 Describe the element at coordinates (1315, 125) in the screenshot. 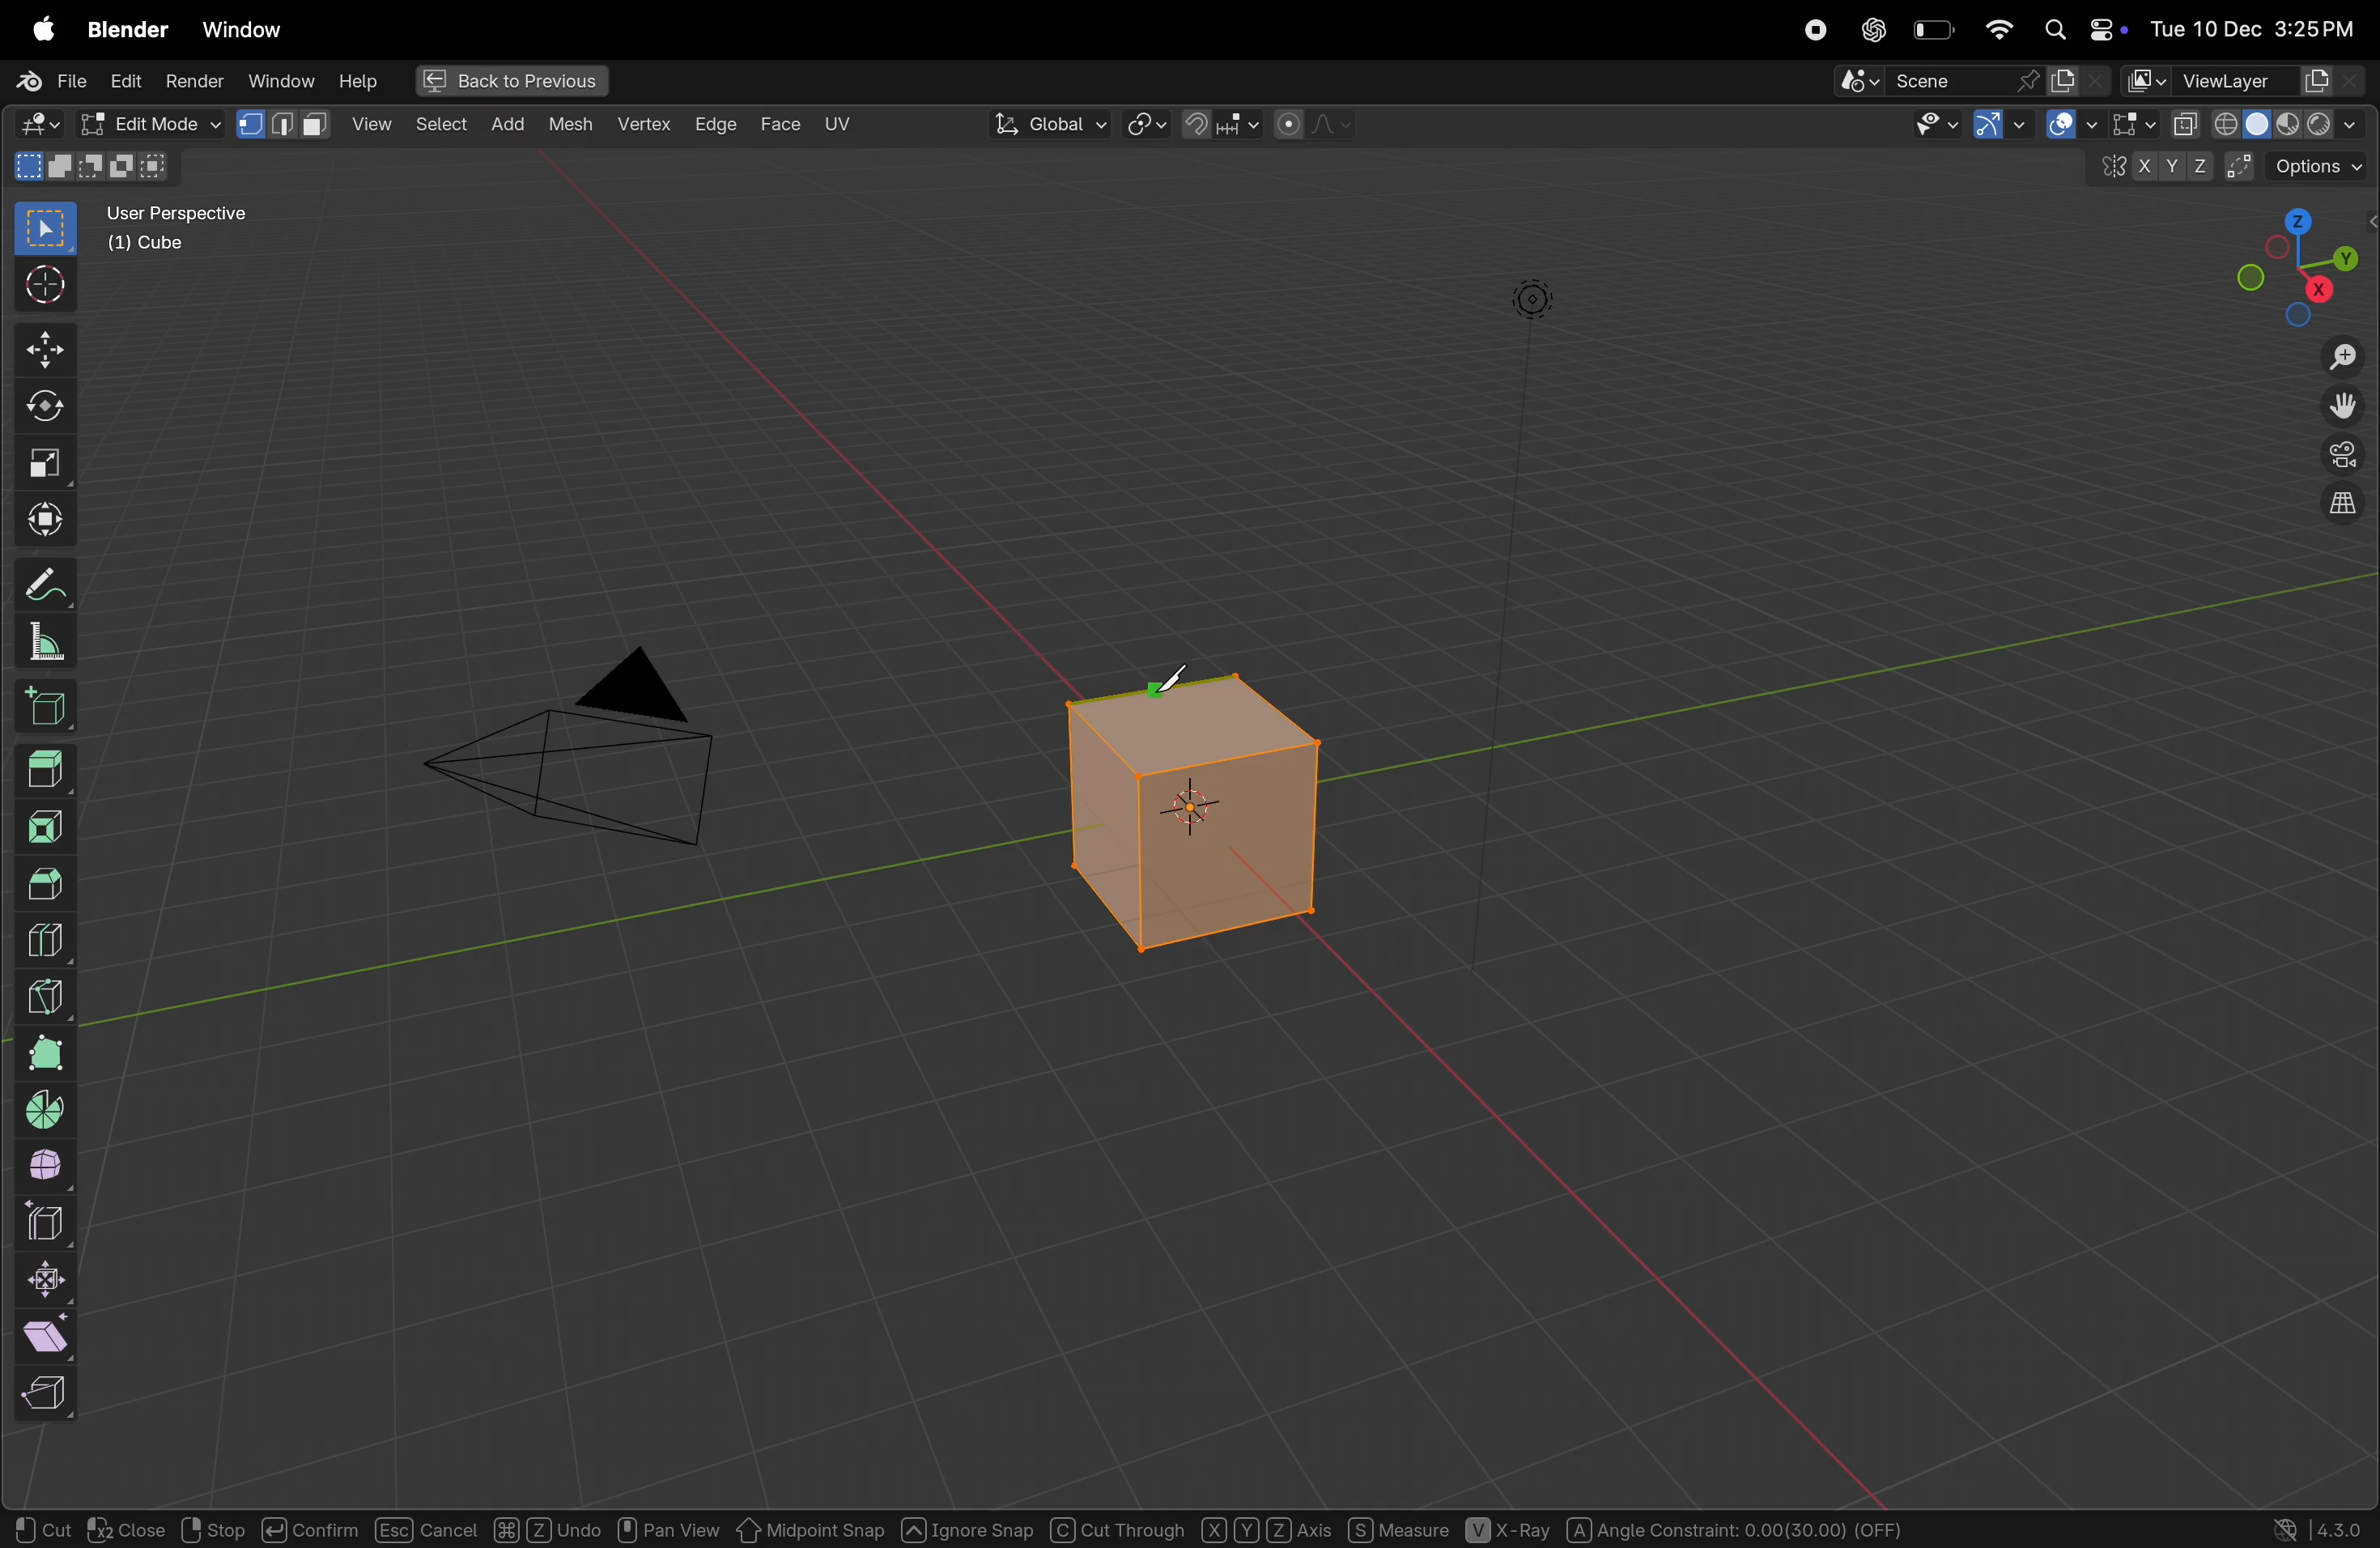

I see `proportional objects` at that location.